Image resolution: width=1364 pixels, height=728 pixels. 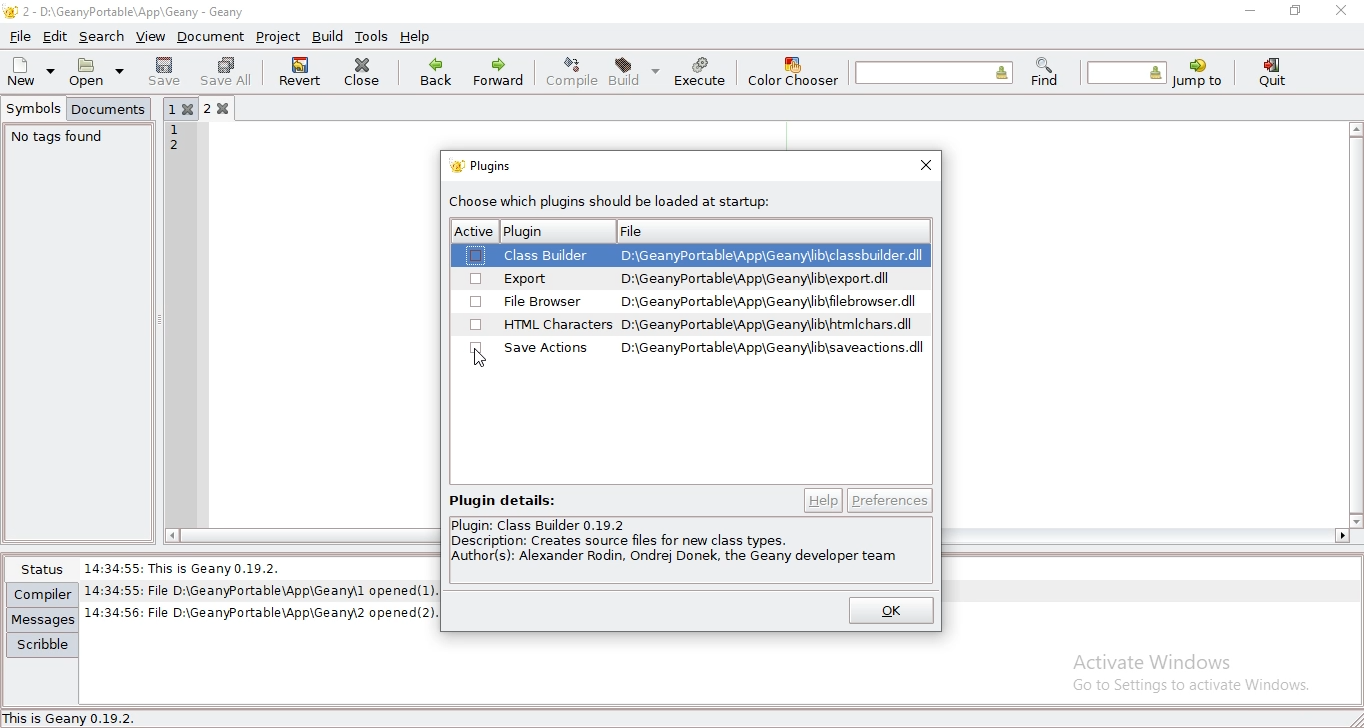 I want to click on preferences, so click(x=888, y=501).